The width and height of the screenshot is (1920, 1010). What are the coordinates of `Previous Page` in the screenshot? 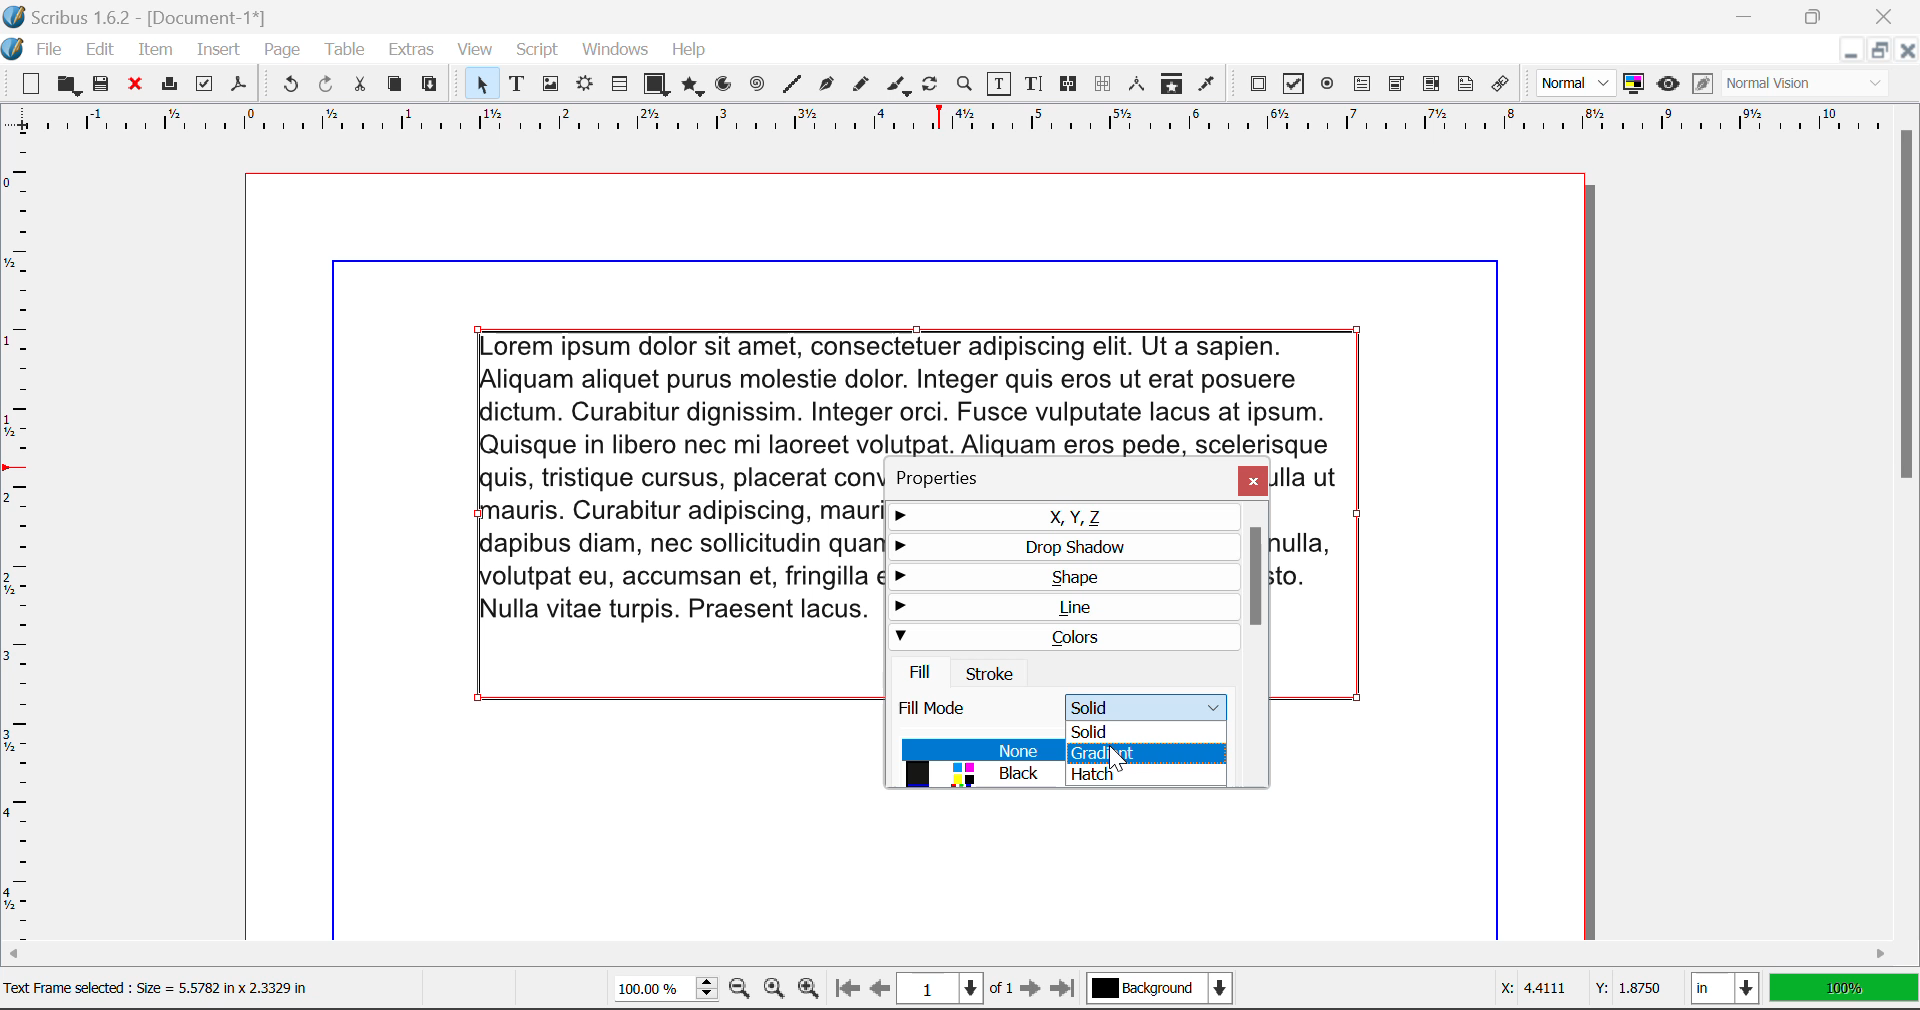 It's located at (880, 991).